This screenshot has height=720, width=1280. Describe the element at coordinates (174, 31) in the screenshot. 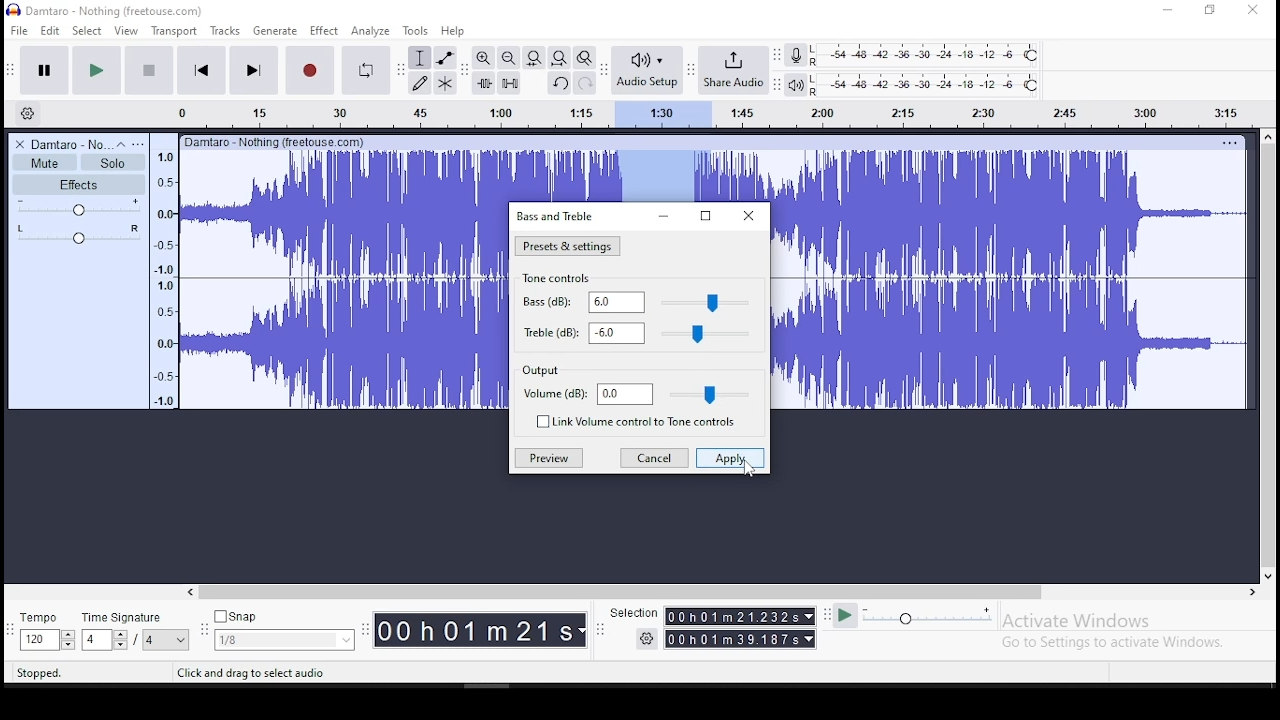

I see `transport` at that location.